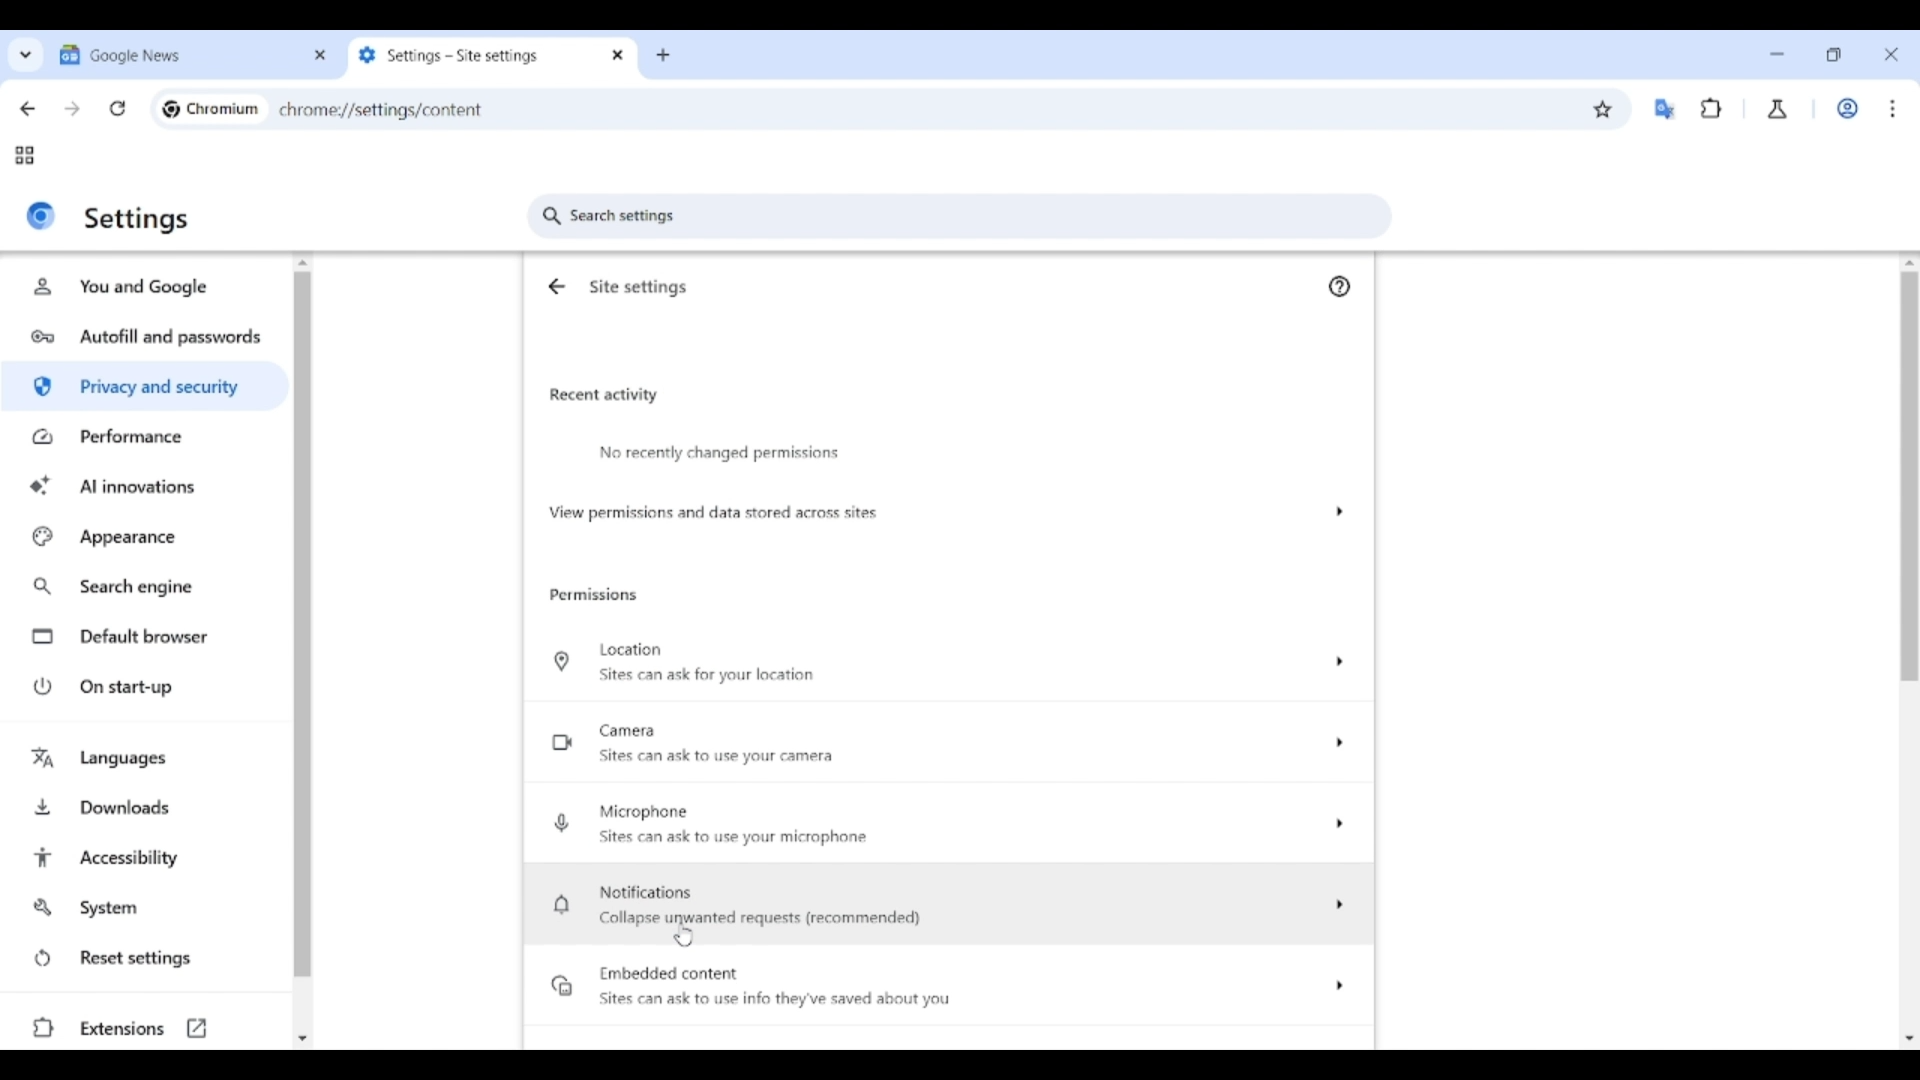 The height and width of the screenshot is (1080, 1920). Describe the element at coordinates (178, 54) in the screenshot. I see `Tab 1` at that location.